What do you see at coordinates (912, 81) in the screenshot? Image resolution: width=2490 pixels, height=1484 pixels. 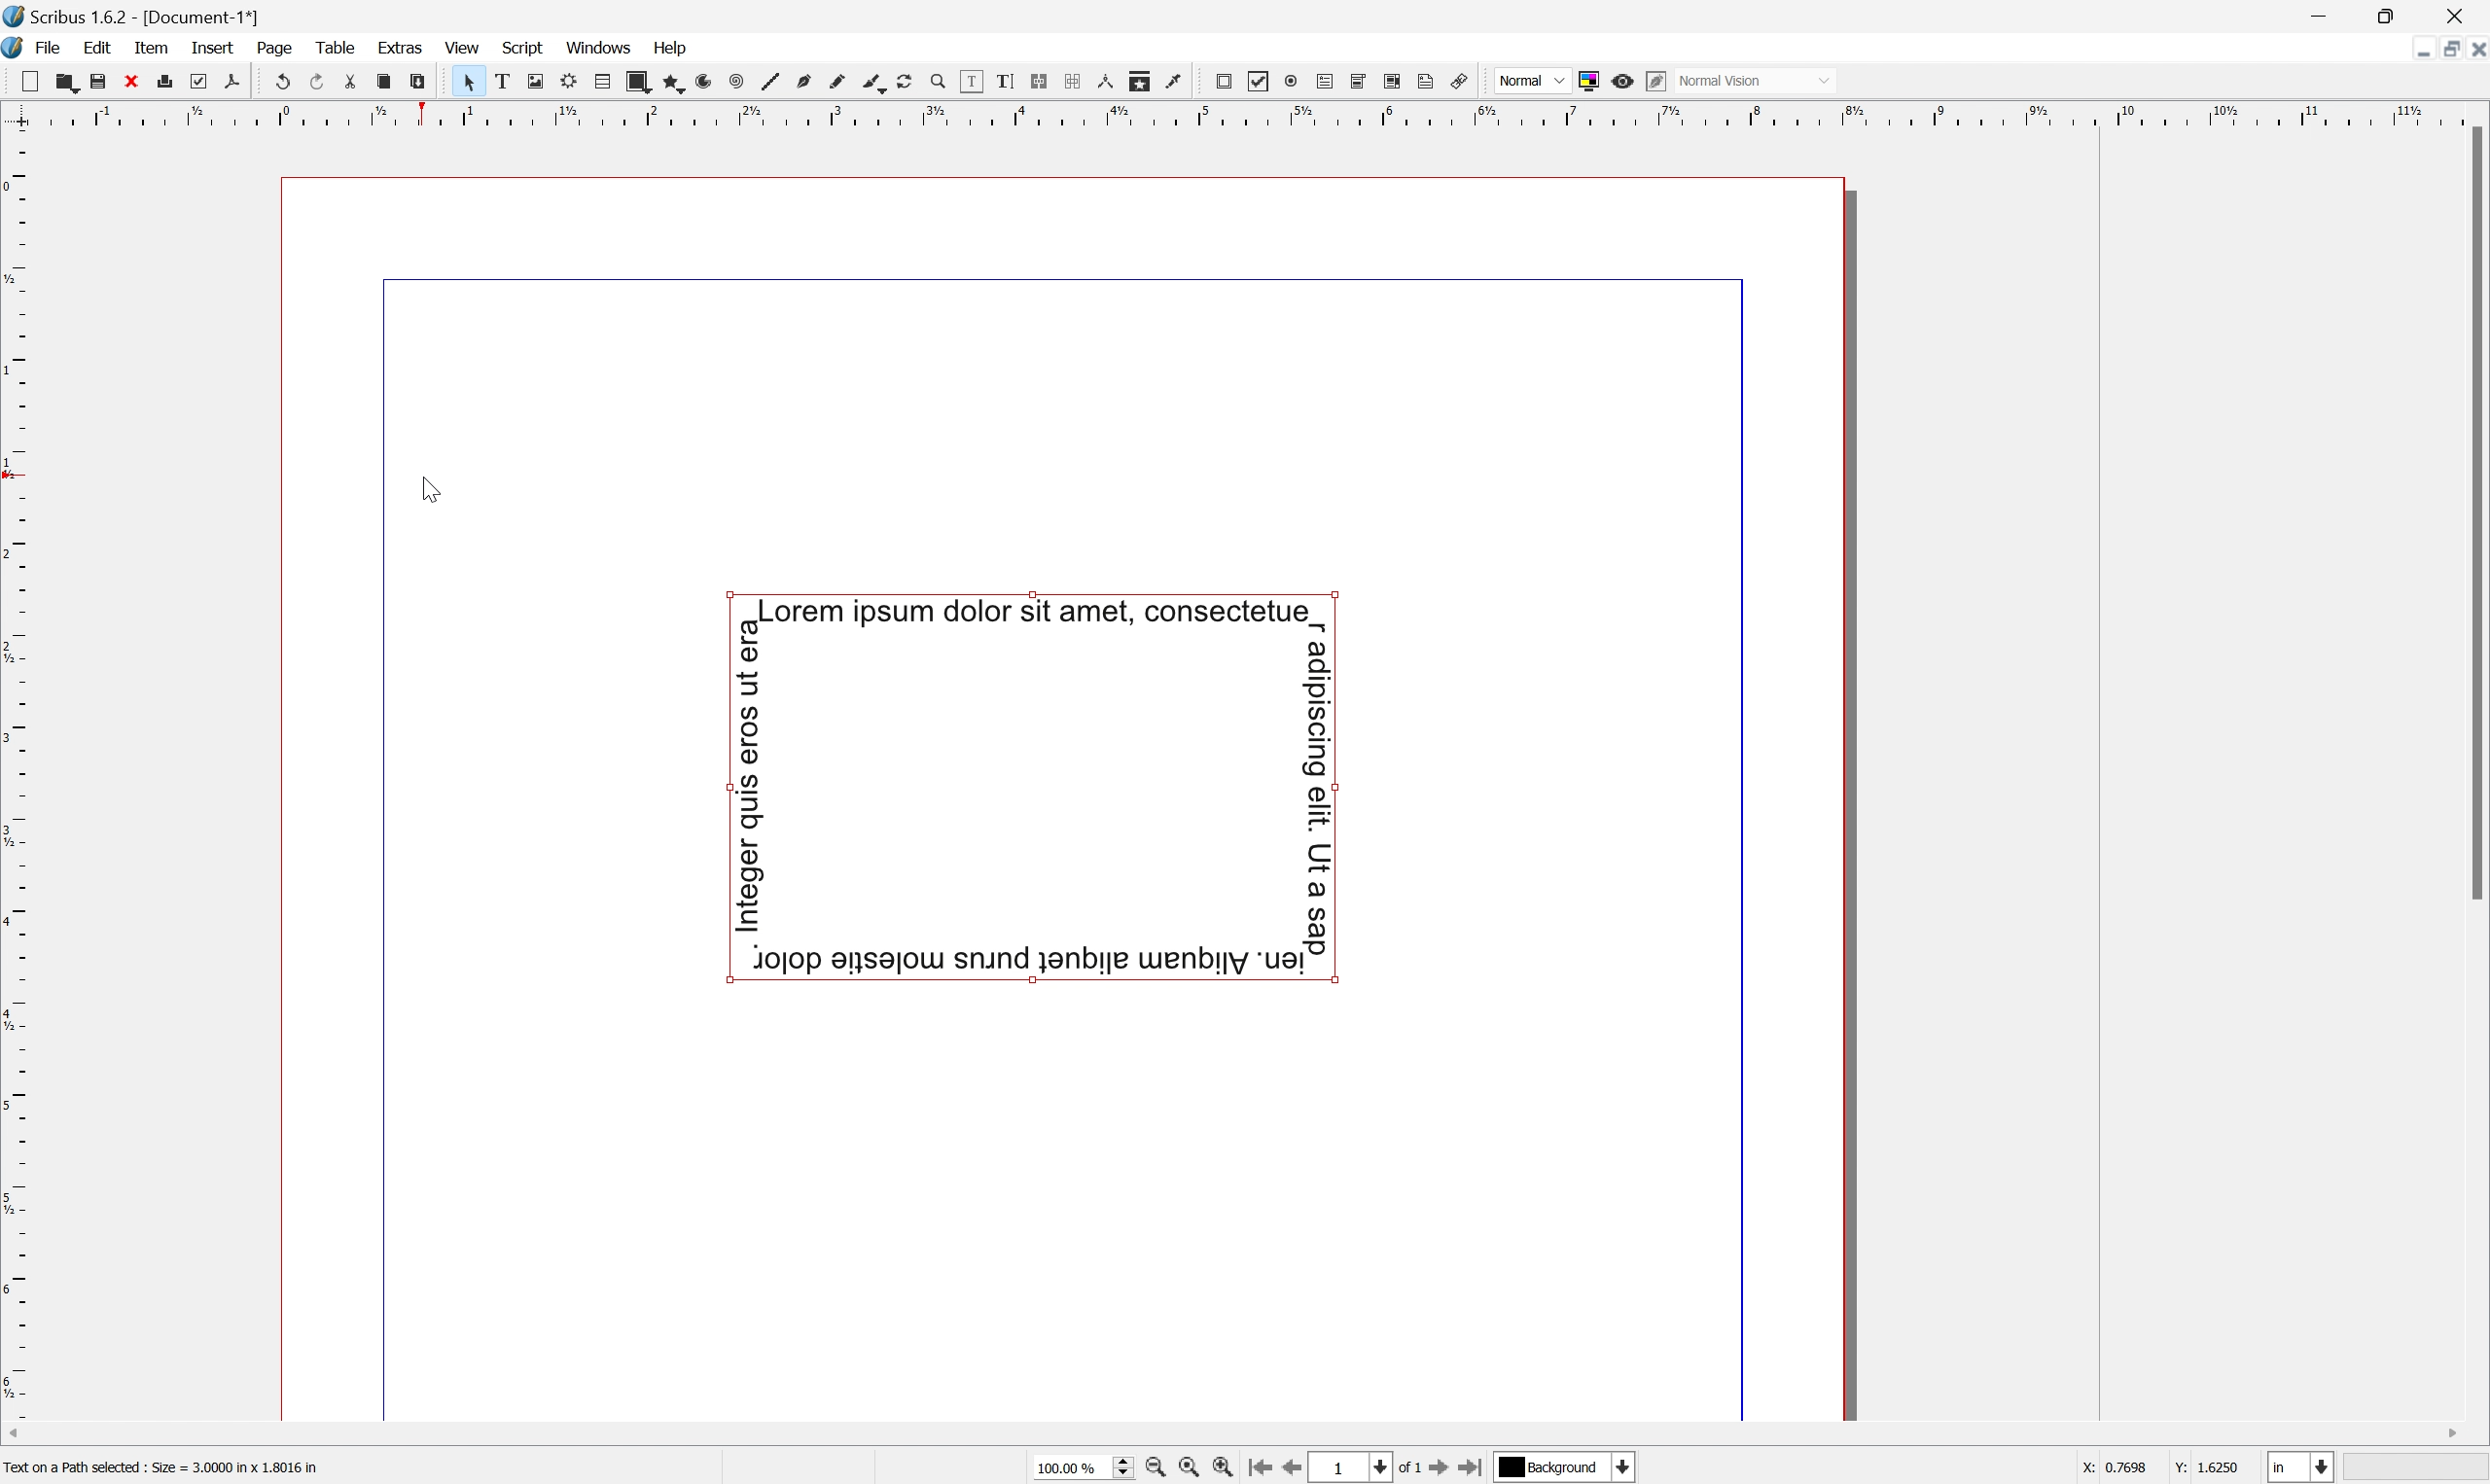 I see `Rotate item` at bounding box center [912, 81].